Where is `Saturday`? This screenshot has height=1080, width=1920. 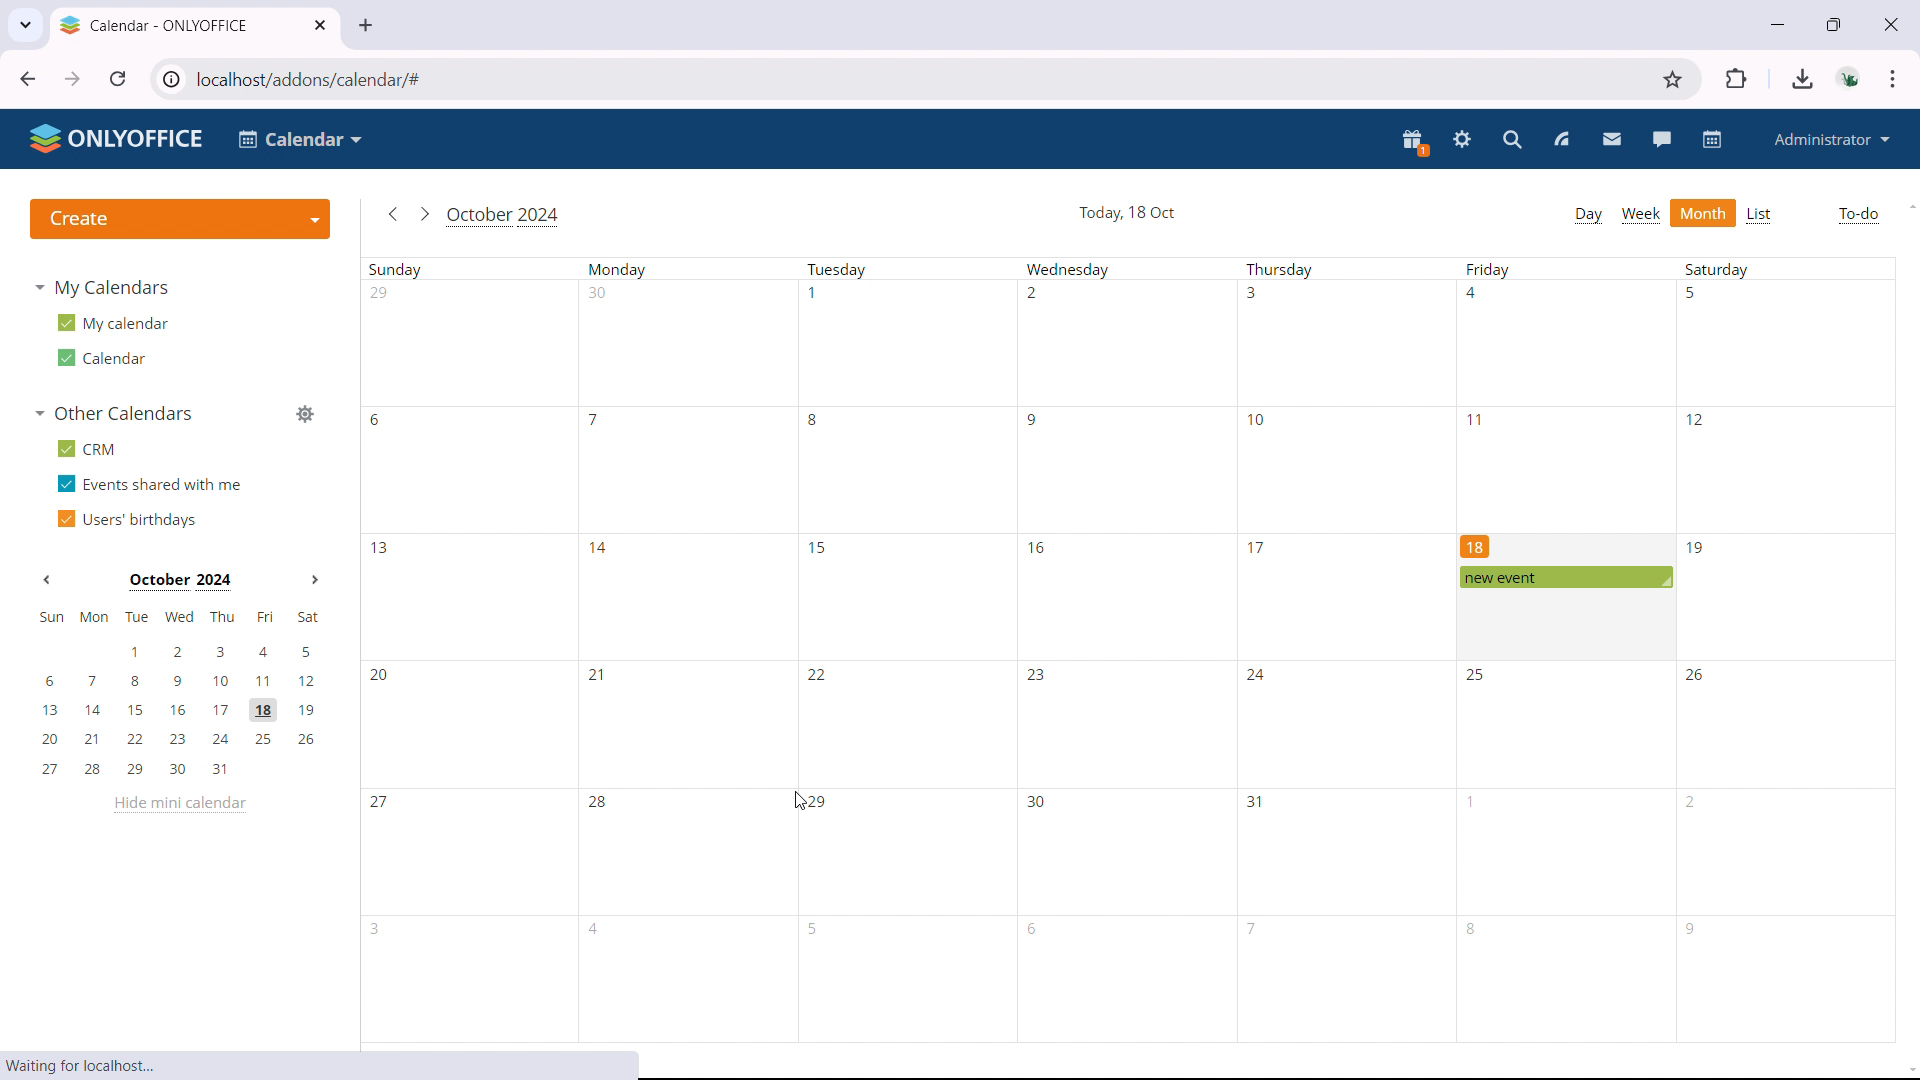
Saturday is located at coordinates (1717, 268).